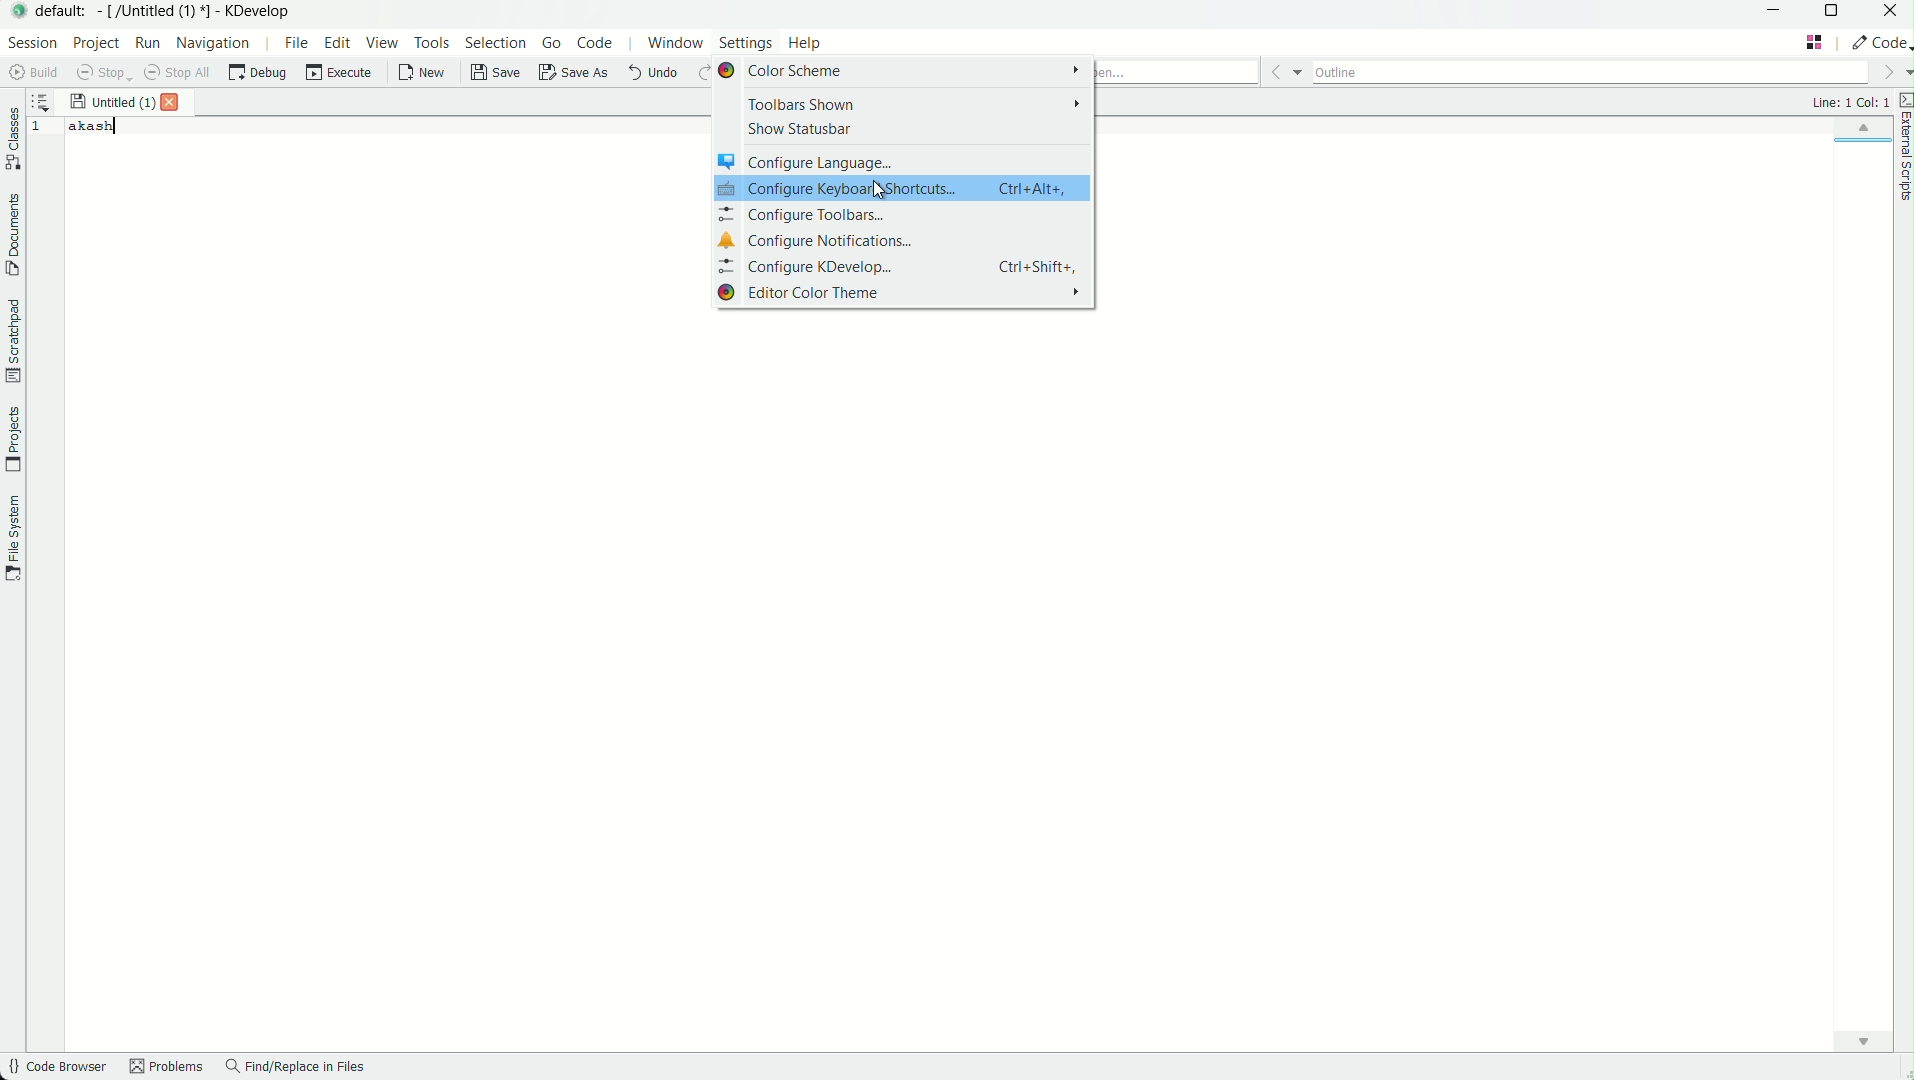 The height and width of the screenshot is (1080, 1914). Describe the element at coordinates (899, 129) in the screenshot. I see `show statusbar` at that location.